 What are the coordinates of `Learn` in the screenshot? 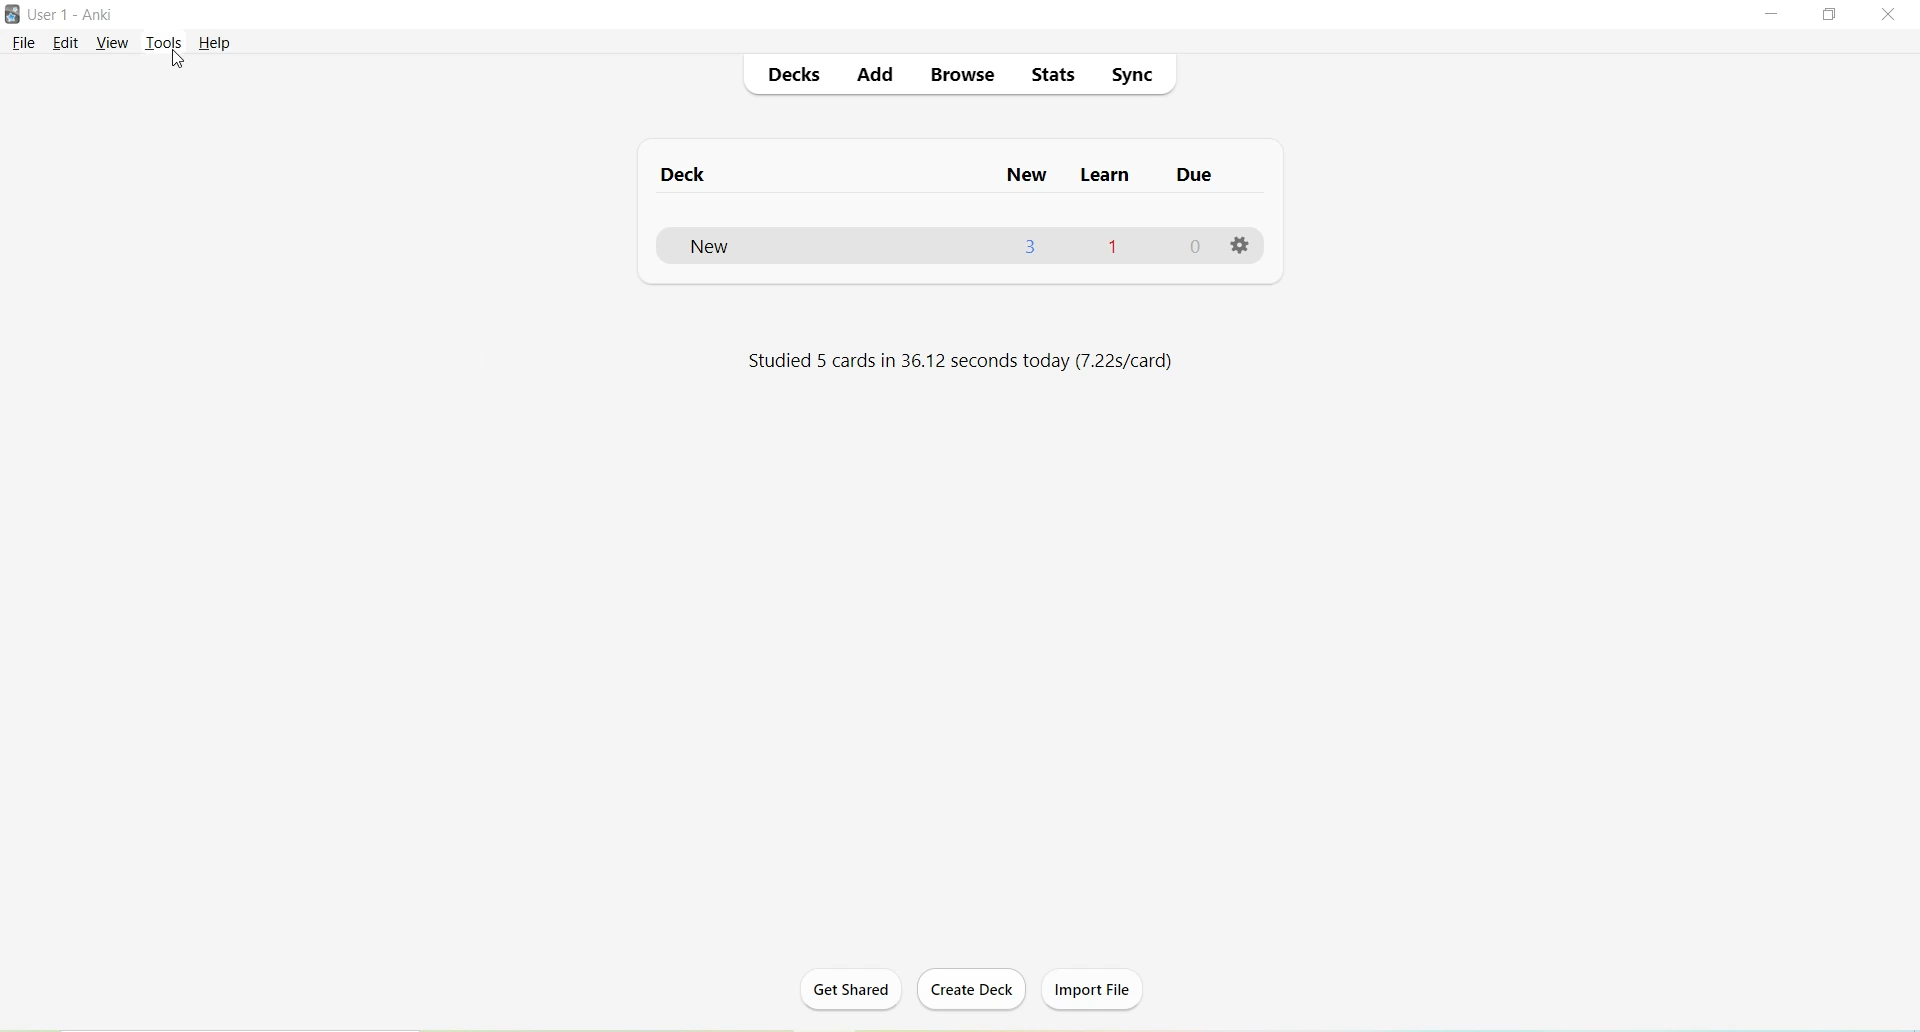 It's located at (1107, 178).